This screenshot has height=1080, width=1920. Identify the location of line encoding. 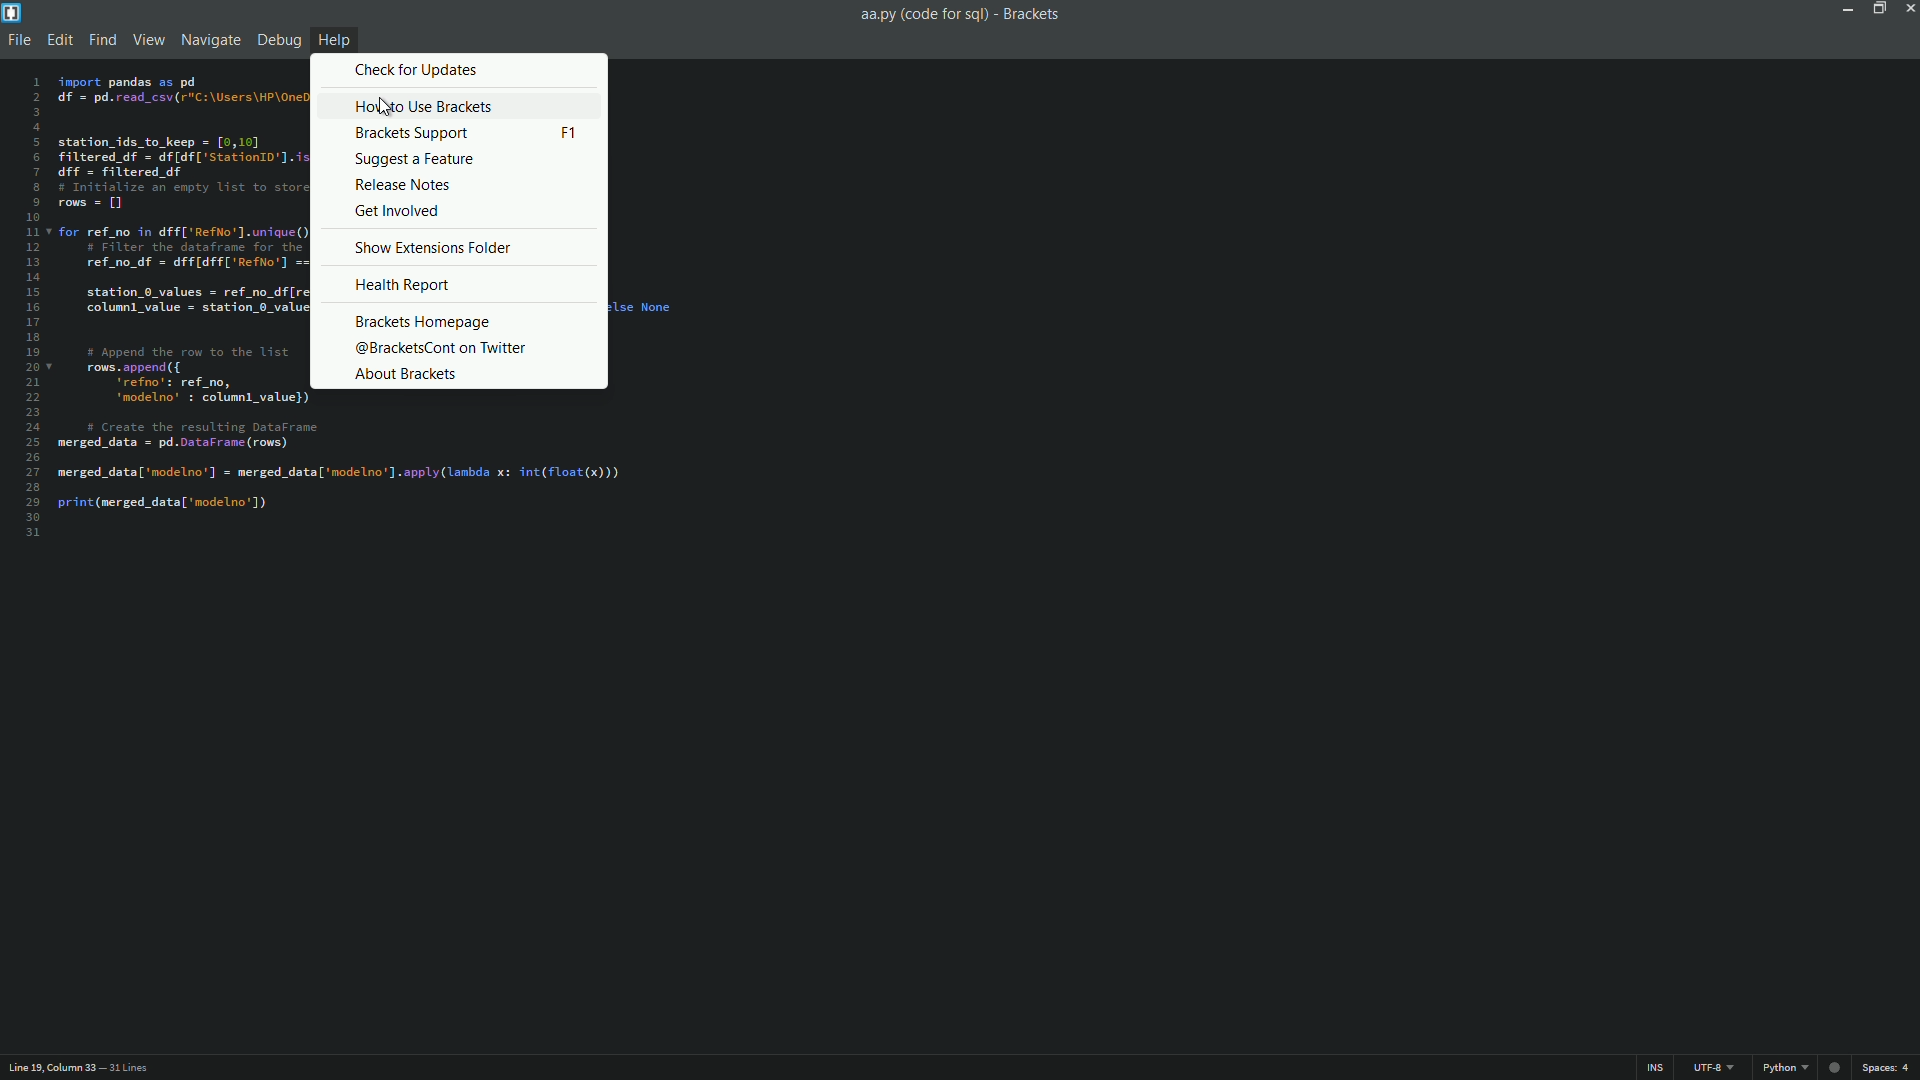
(1709, 1068).